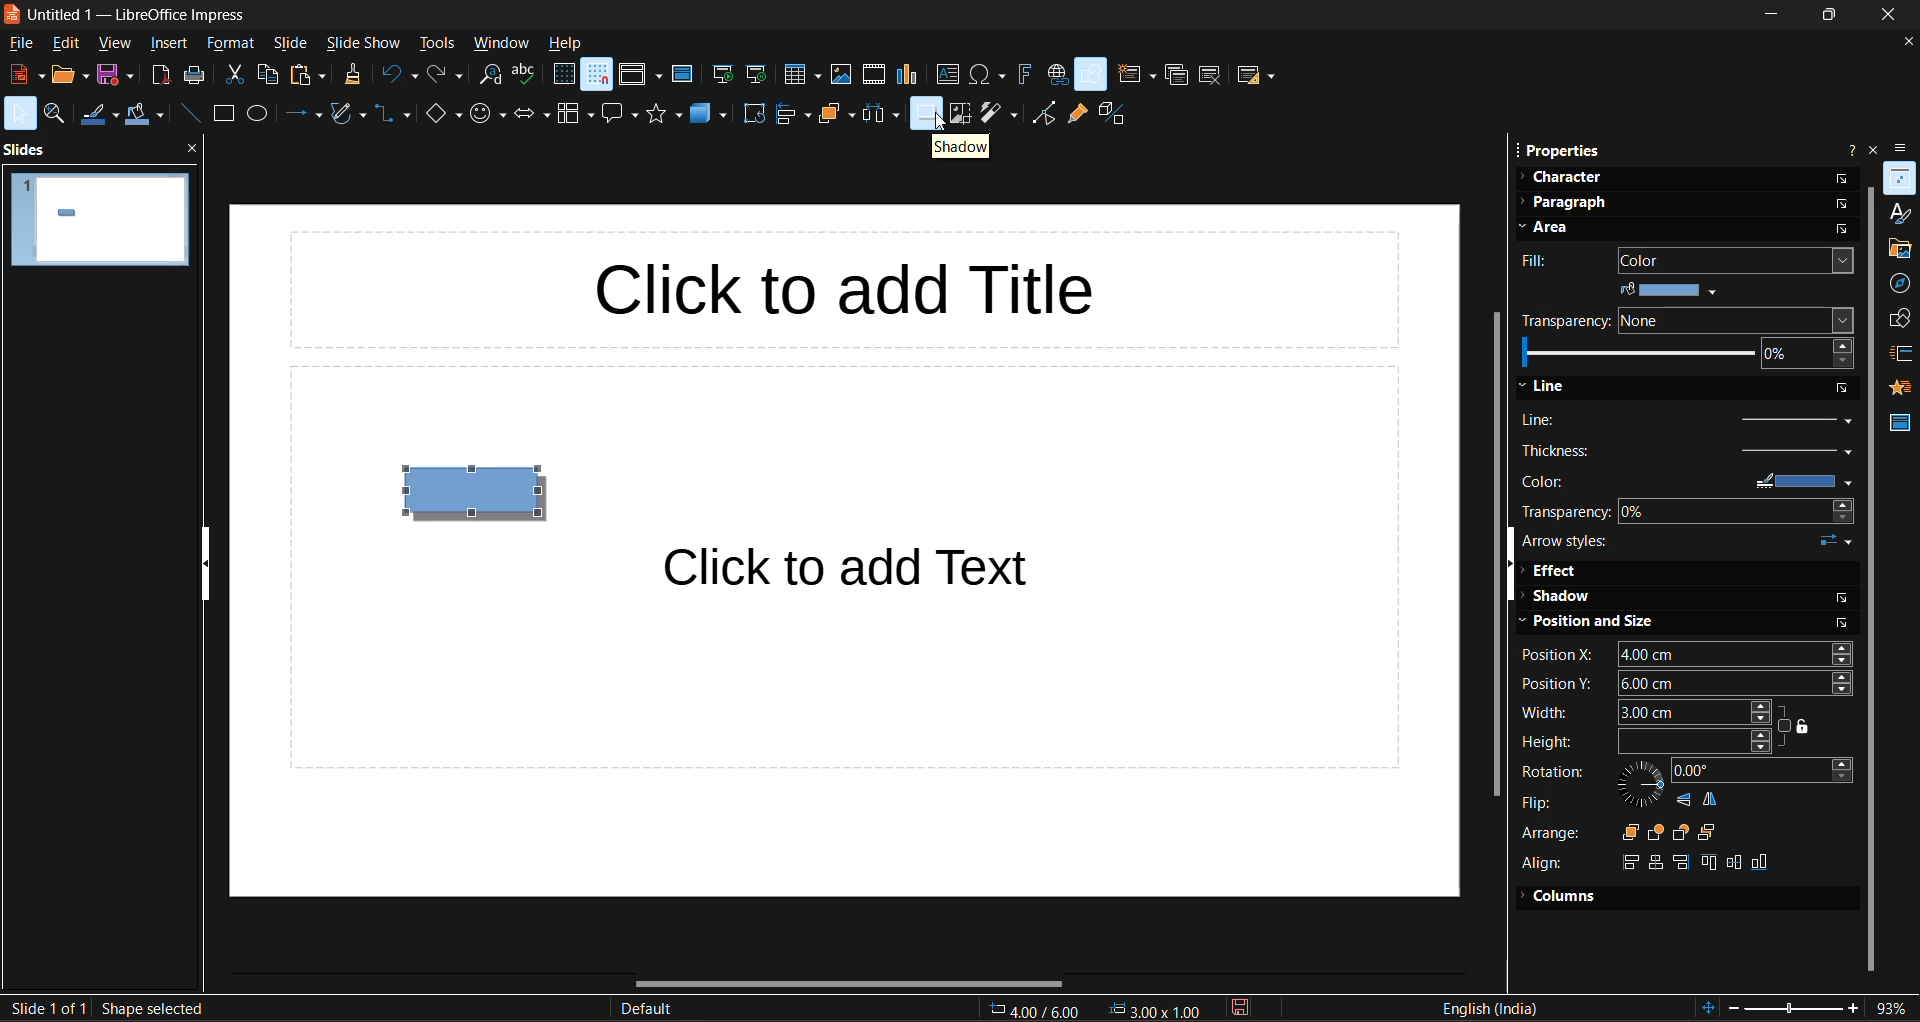  What do you see at coordinates (490, 76) in the screenshot?
I see `find and replace` at bounding box center [490, 76].